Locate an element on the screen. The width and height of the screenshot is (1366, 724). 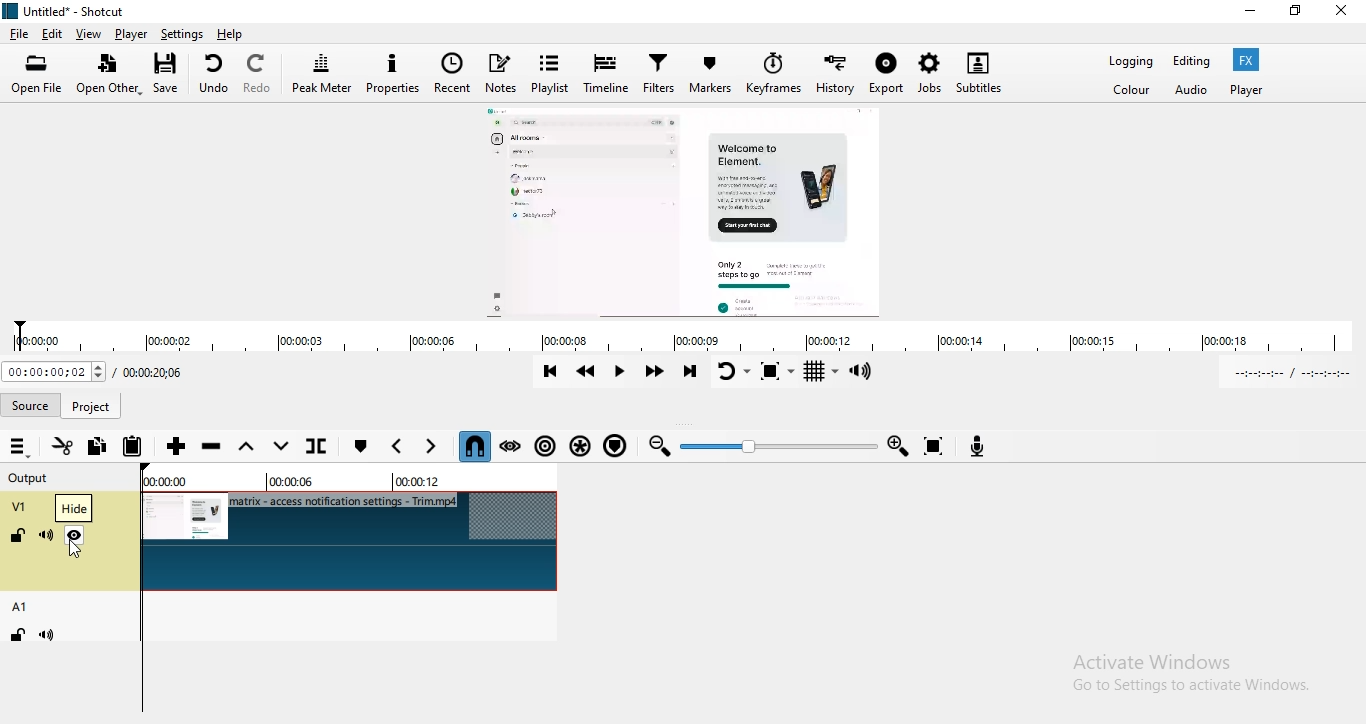
Undo is located at coordinates (213, 73).